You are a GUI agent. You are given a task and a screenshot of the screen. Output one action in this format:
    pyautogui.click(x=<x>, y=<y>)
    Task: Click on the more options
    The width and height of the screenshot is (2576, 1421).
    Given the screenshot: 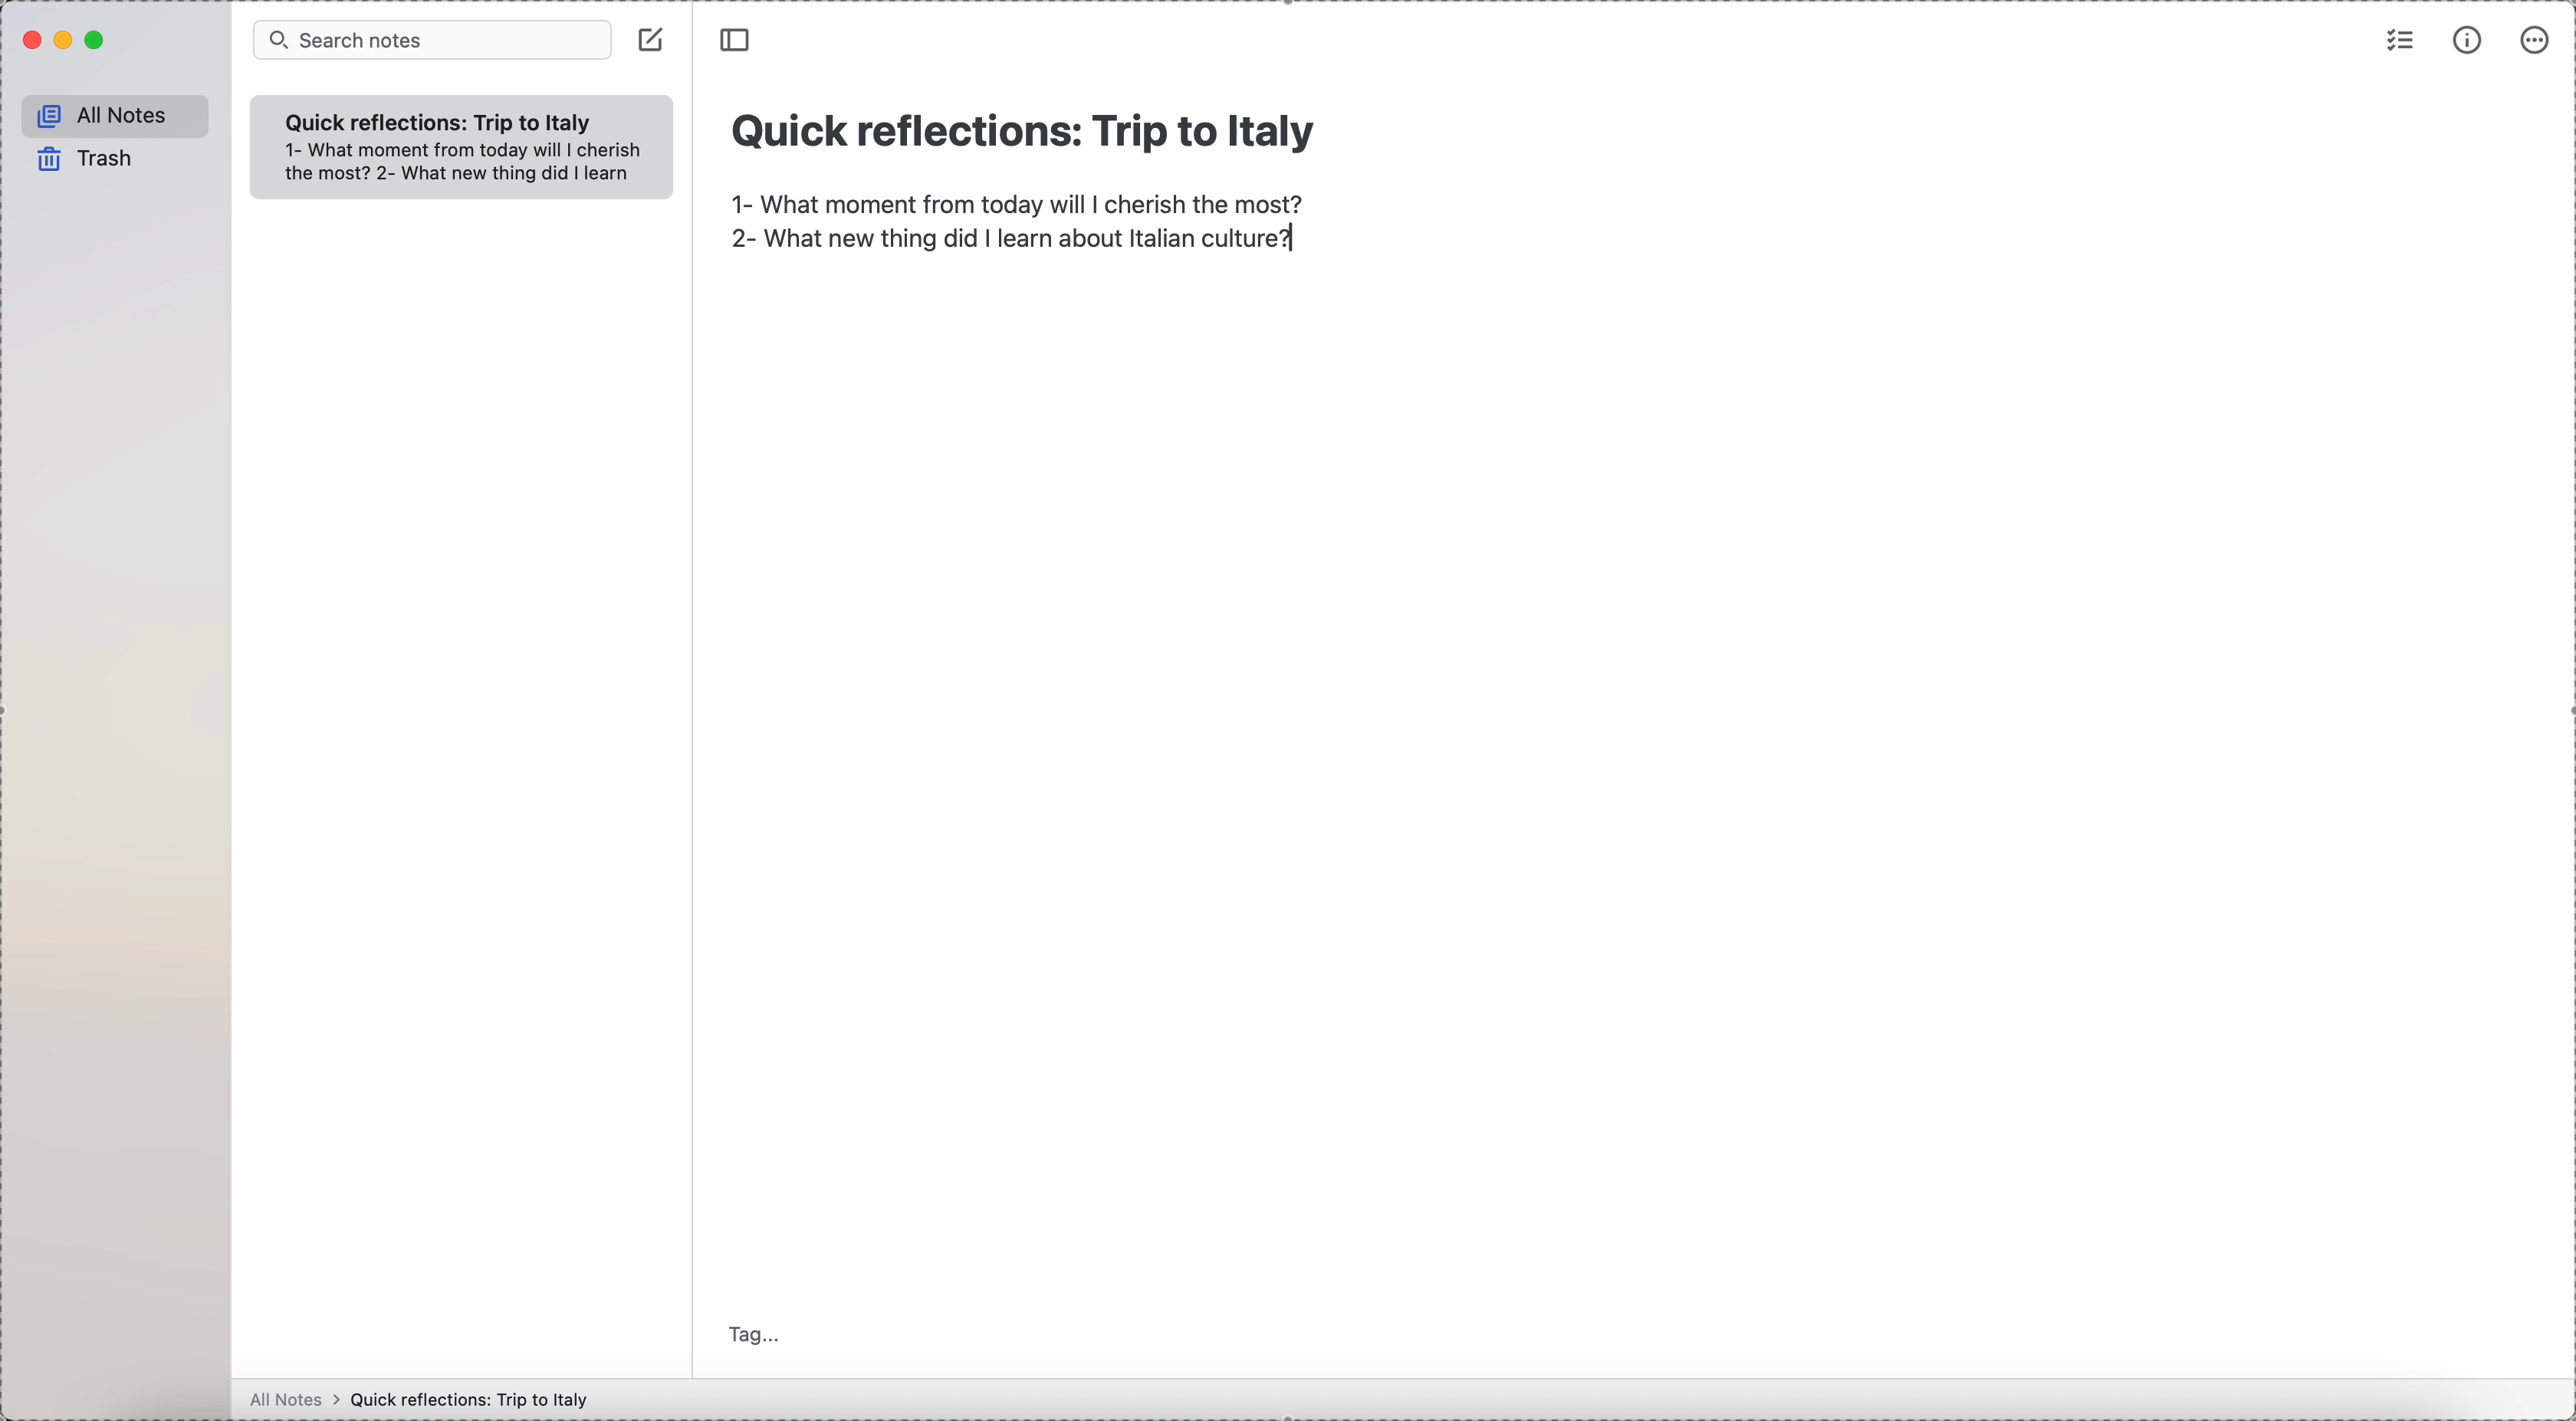 What is the action you would take?
    pyautogui.click(x=2536, y=43)
    